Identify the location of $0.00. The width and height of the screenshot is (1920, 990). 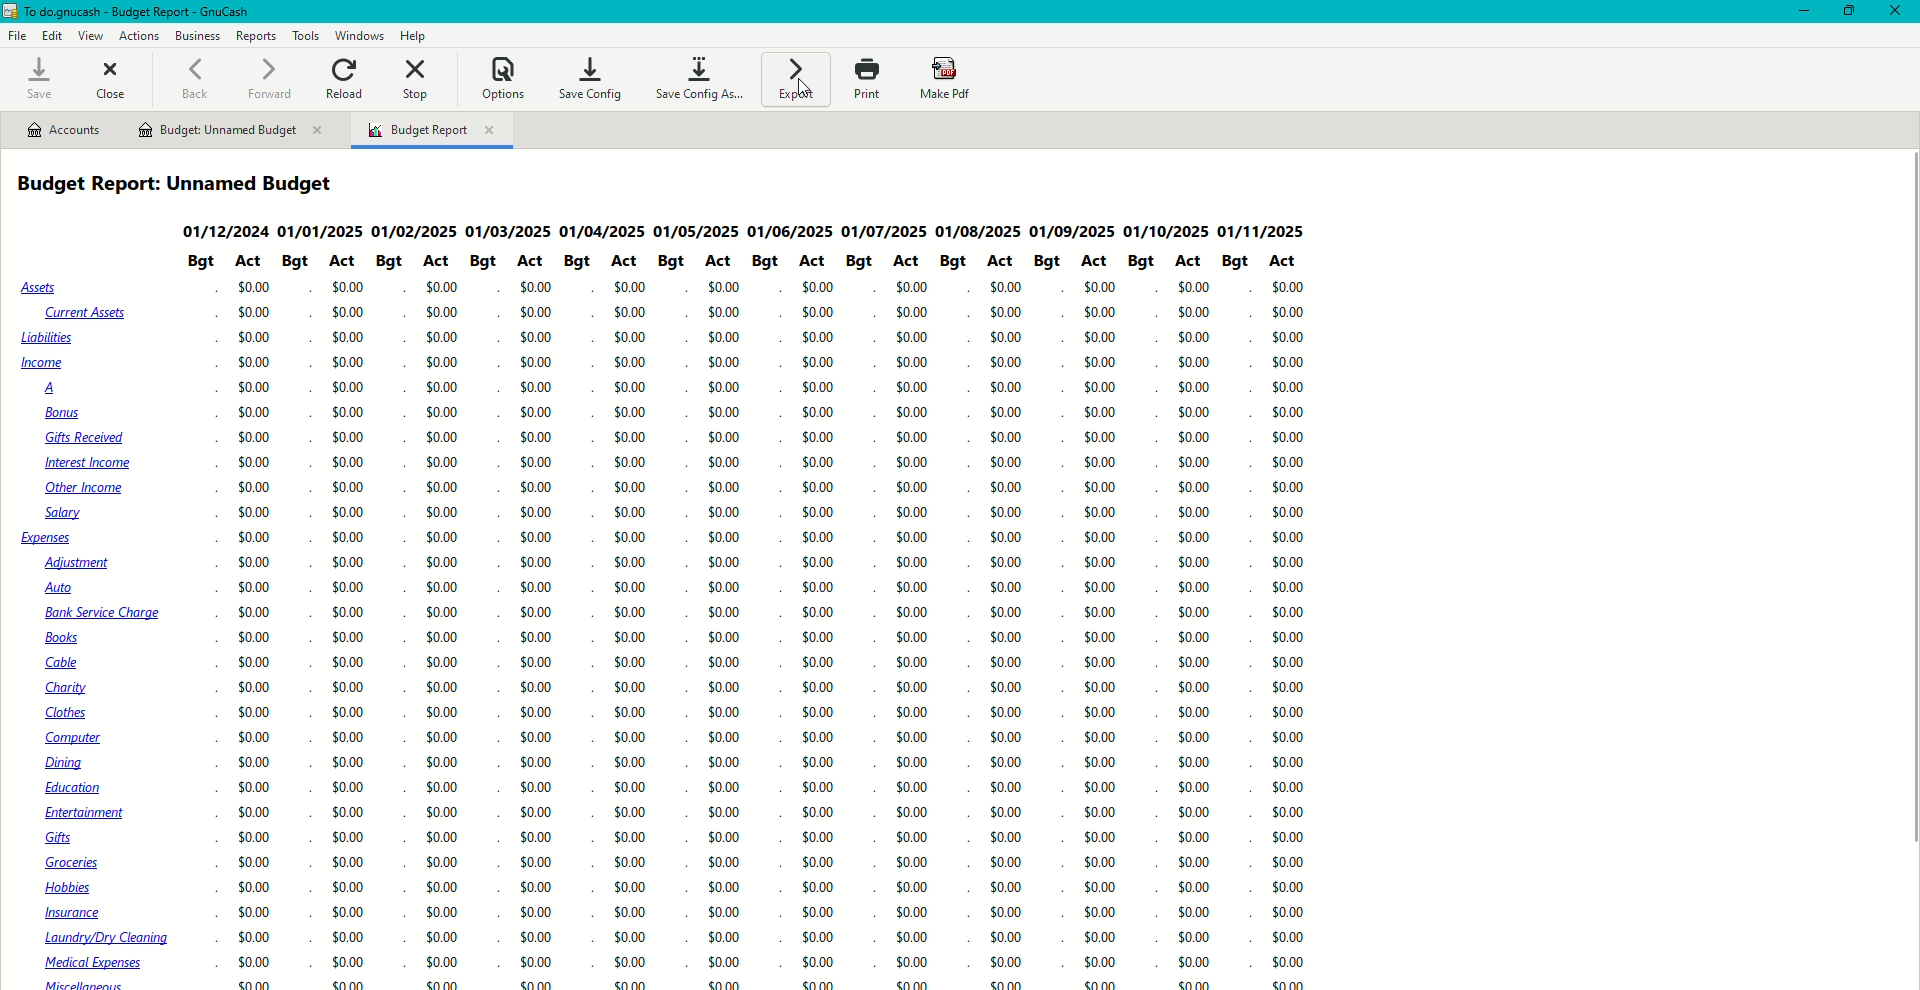
(727, 511).